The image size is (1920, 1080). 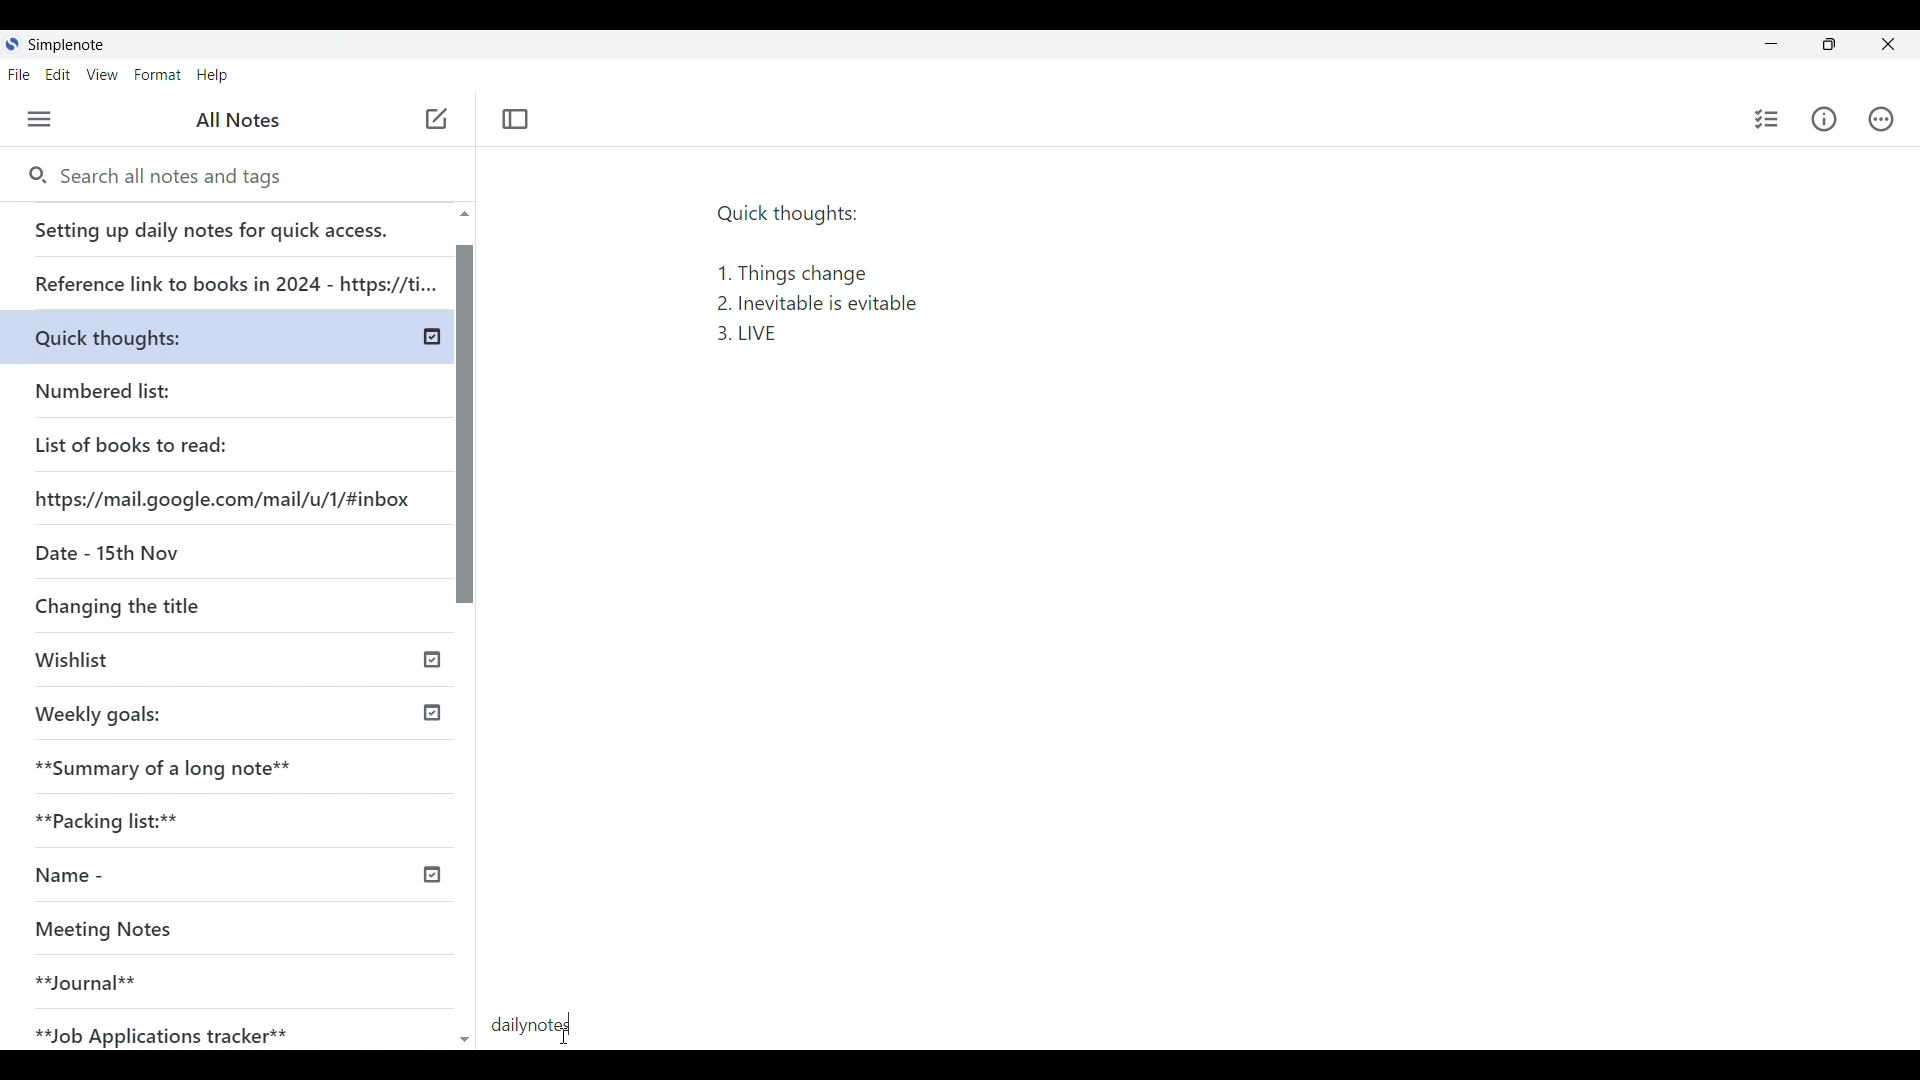 I want to click on Vertical slide bar, so click(x=467, y=636).